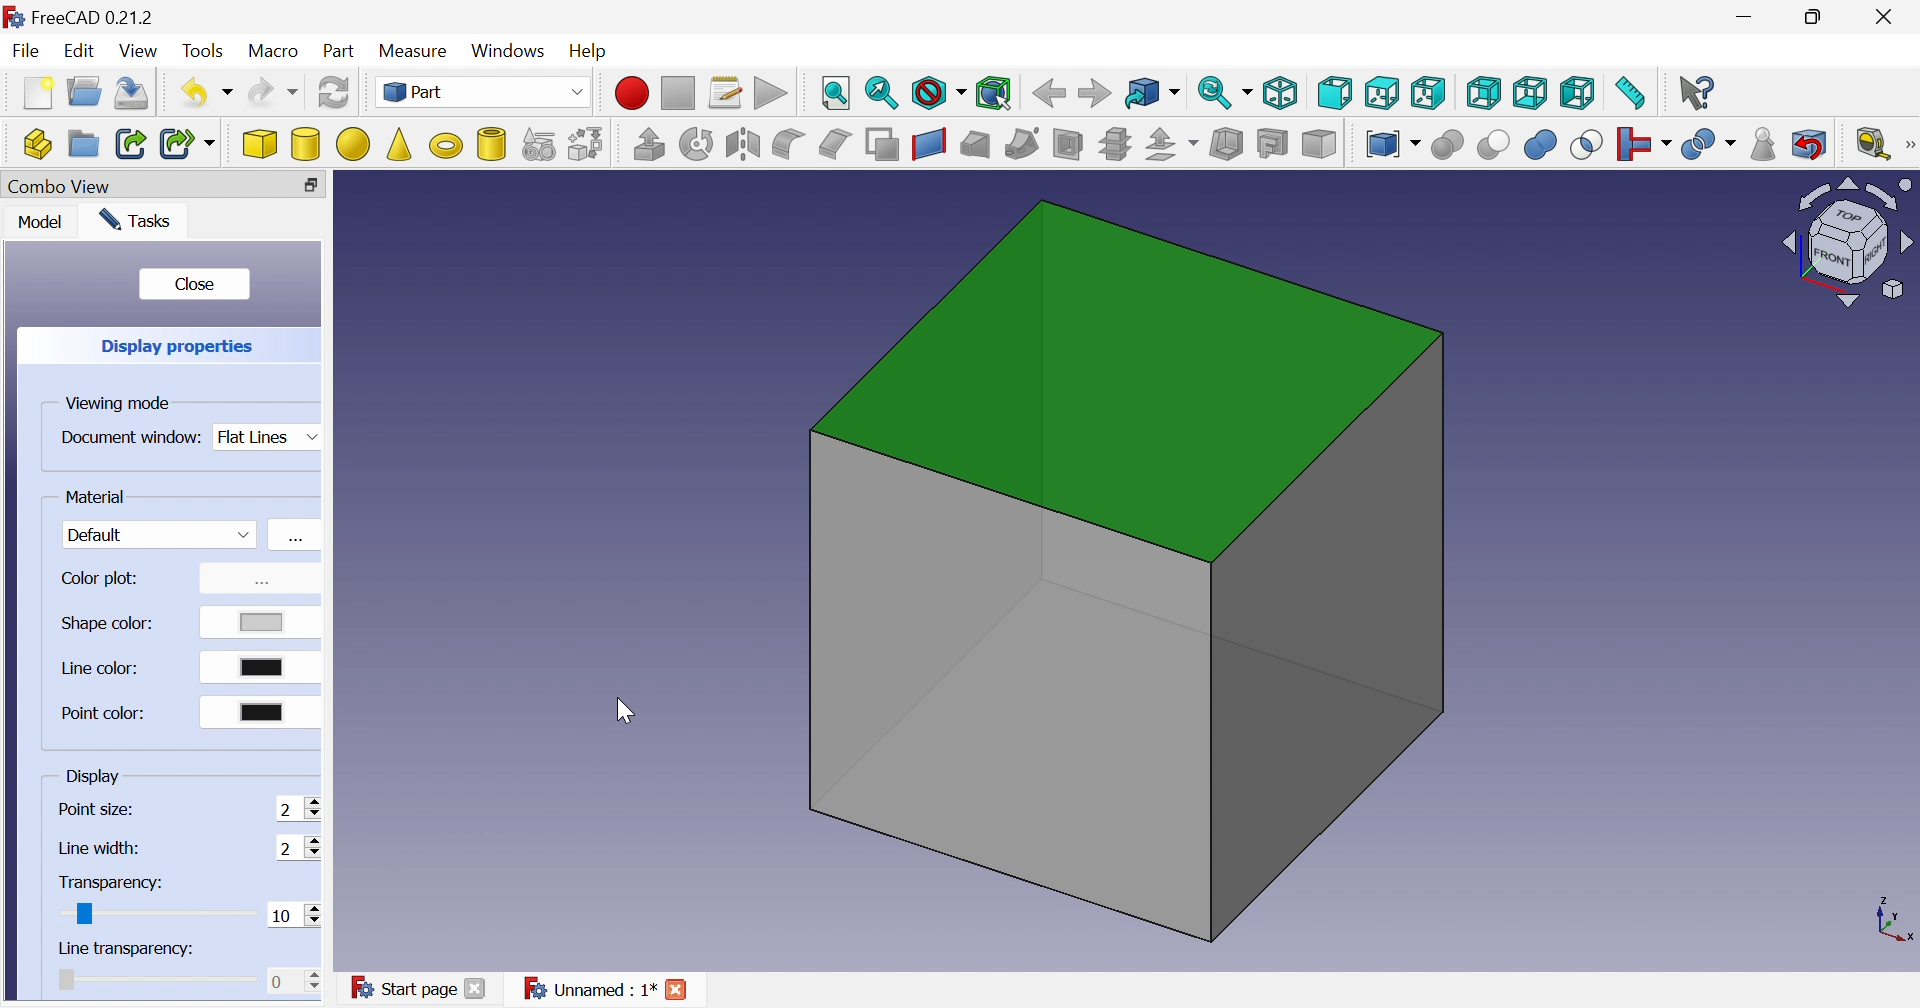 The image size is (1920, 1008). I want to click on Macro, so click(274, 51).